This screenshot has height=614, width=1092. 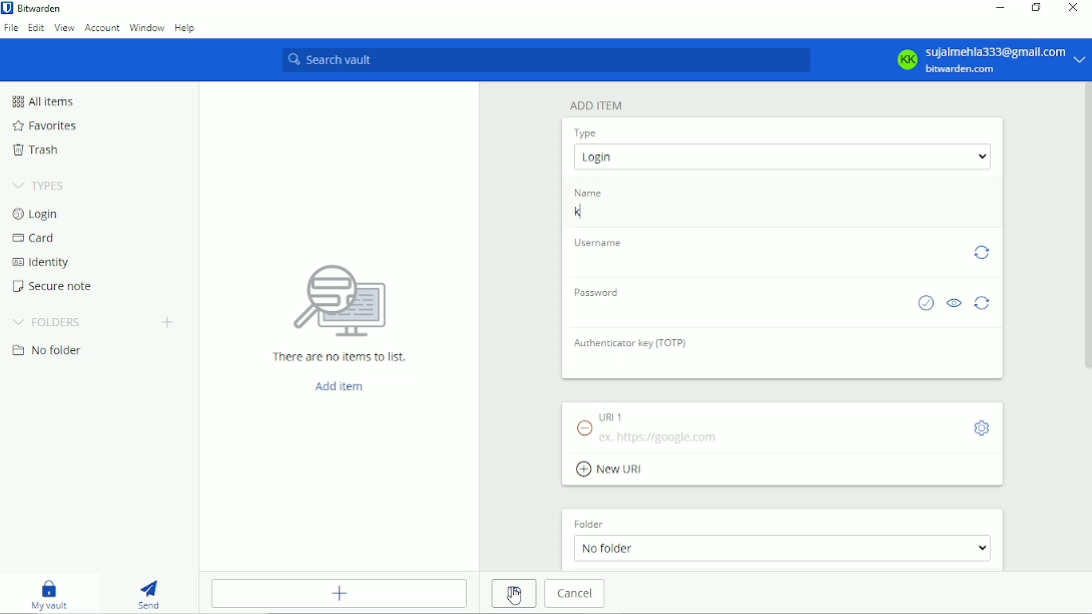 What do you see at coordinates (11, 29) in the screenshot?
I see `File` at bounding box center [11, 29].